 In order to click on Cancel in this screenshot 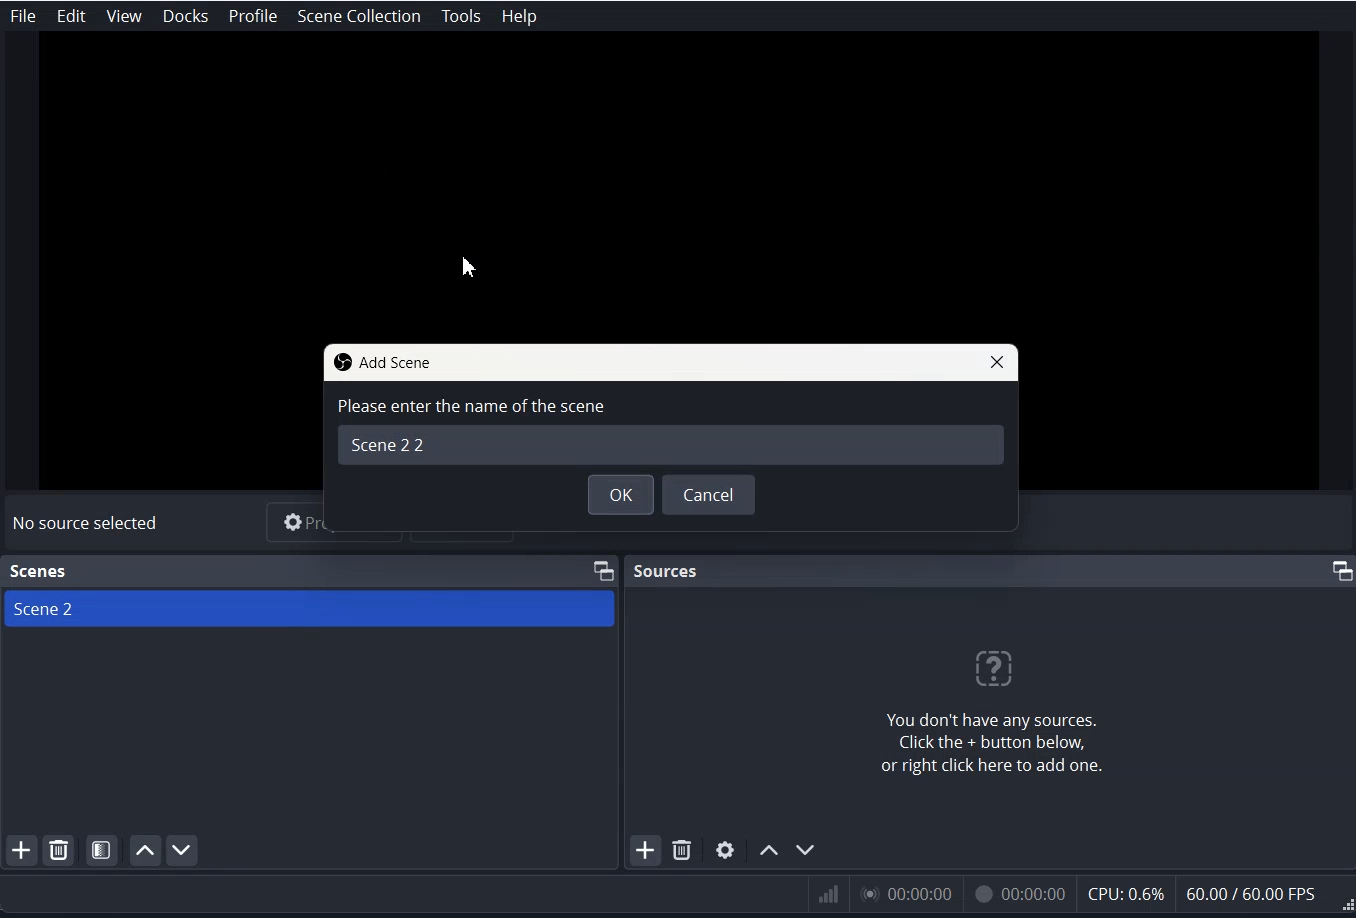, I will do `click(709, 494)`.